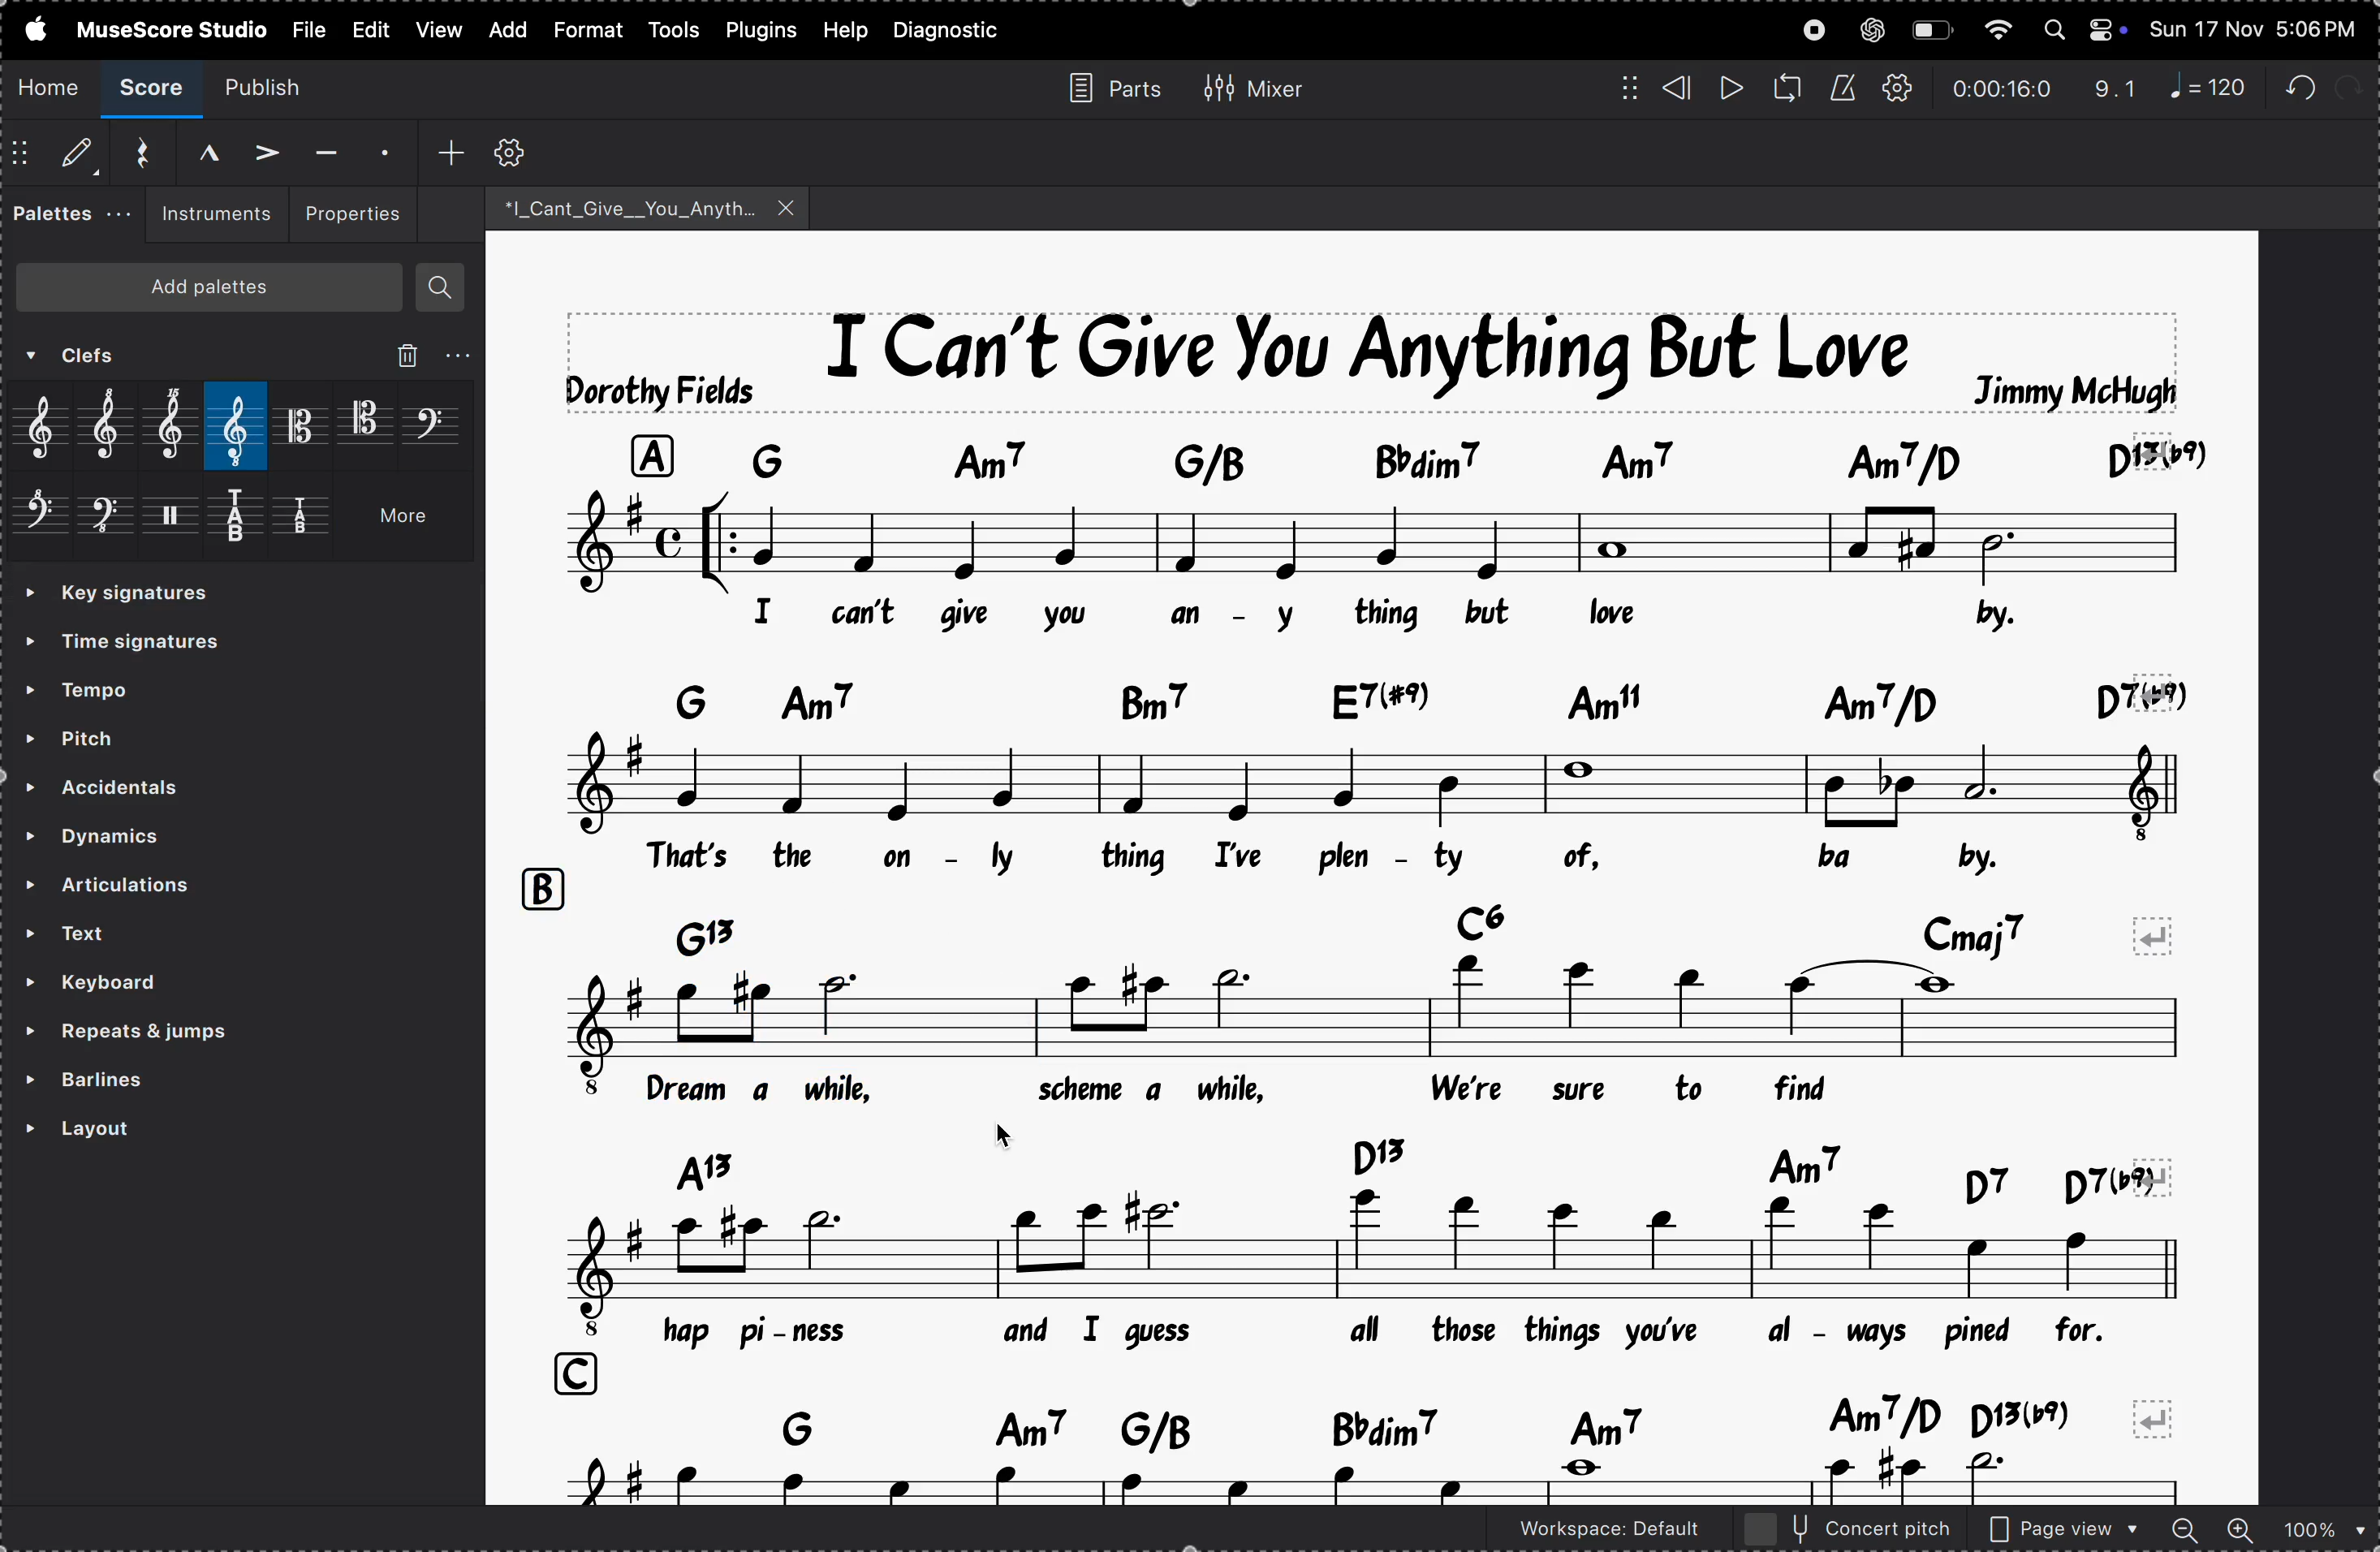  Describe the element at coordinates (844, 30) in the screenshot. I see `help` at that location.